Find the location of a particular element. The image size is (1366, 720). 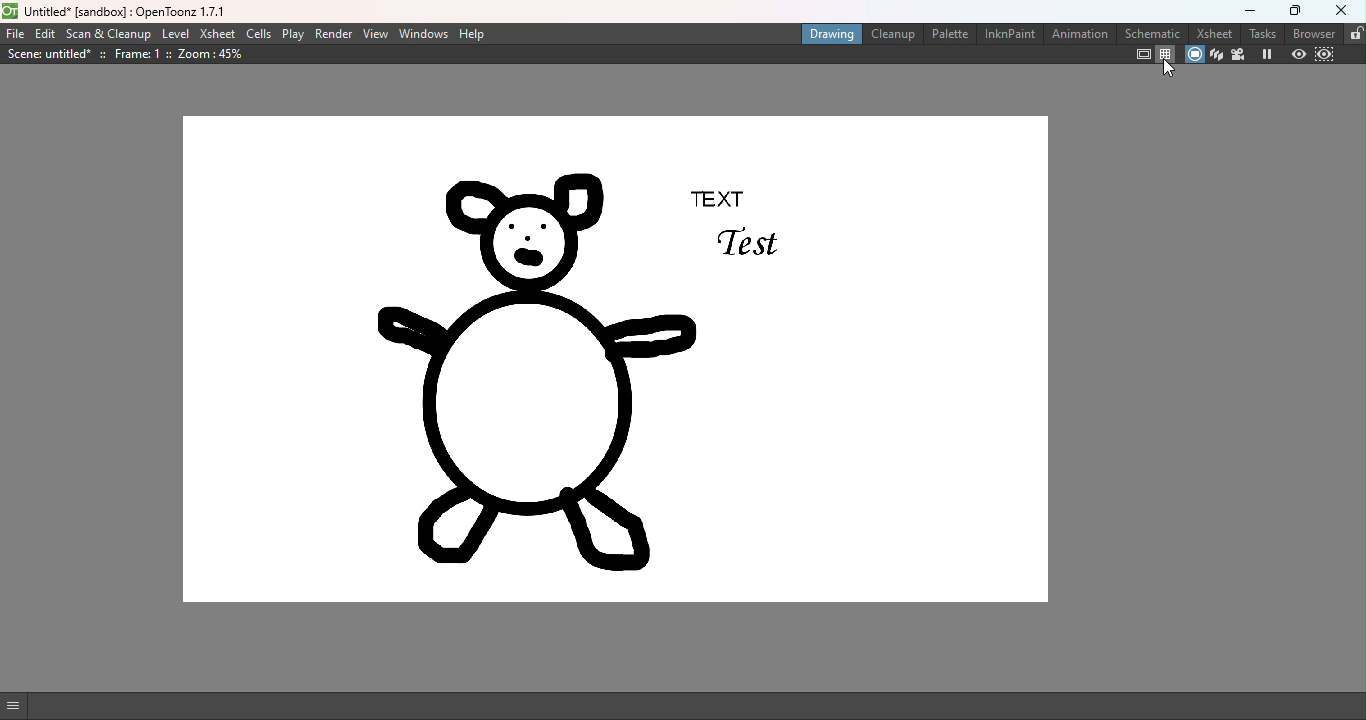

Safe area is located at coordinates (1142, 53).